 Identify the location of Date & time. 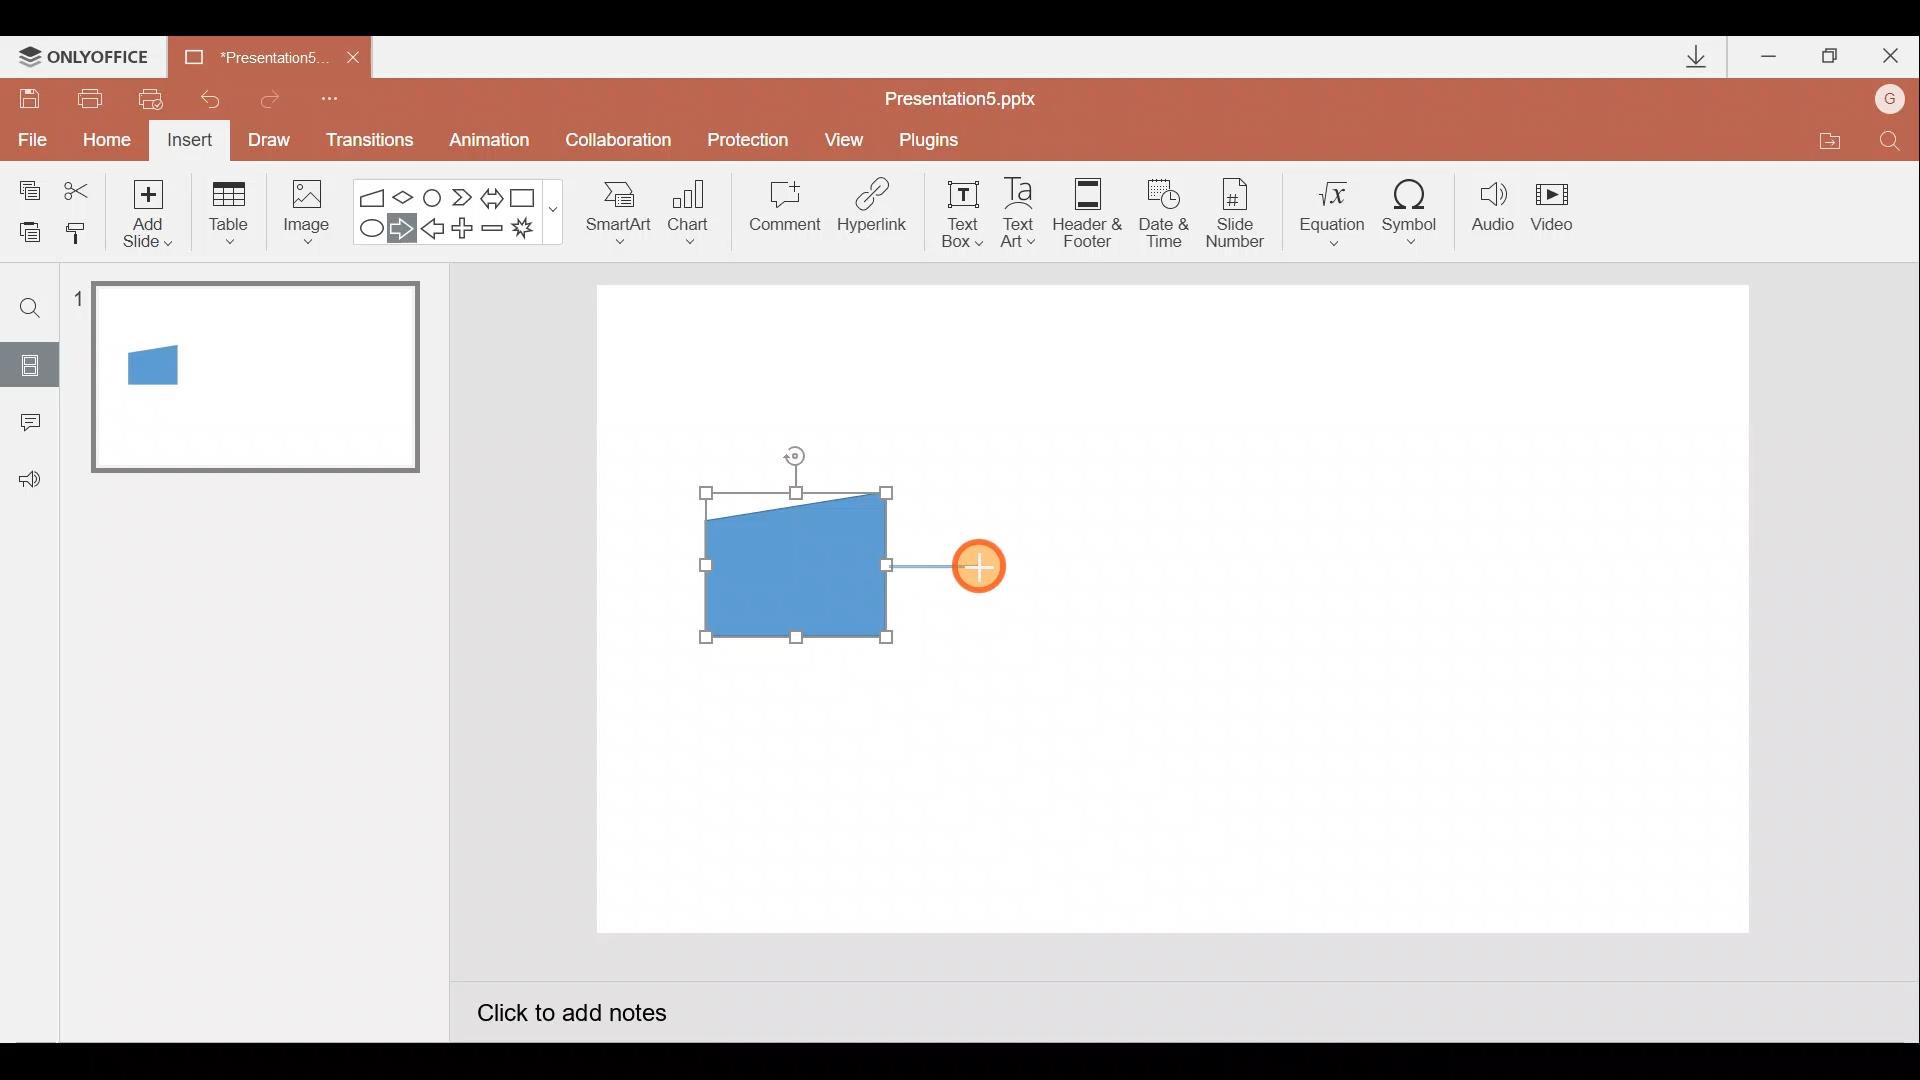
(1162, 208).